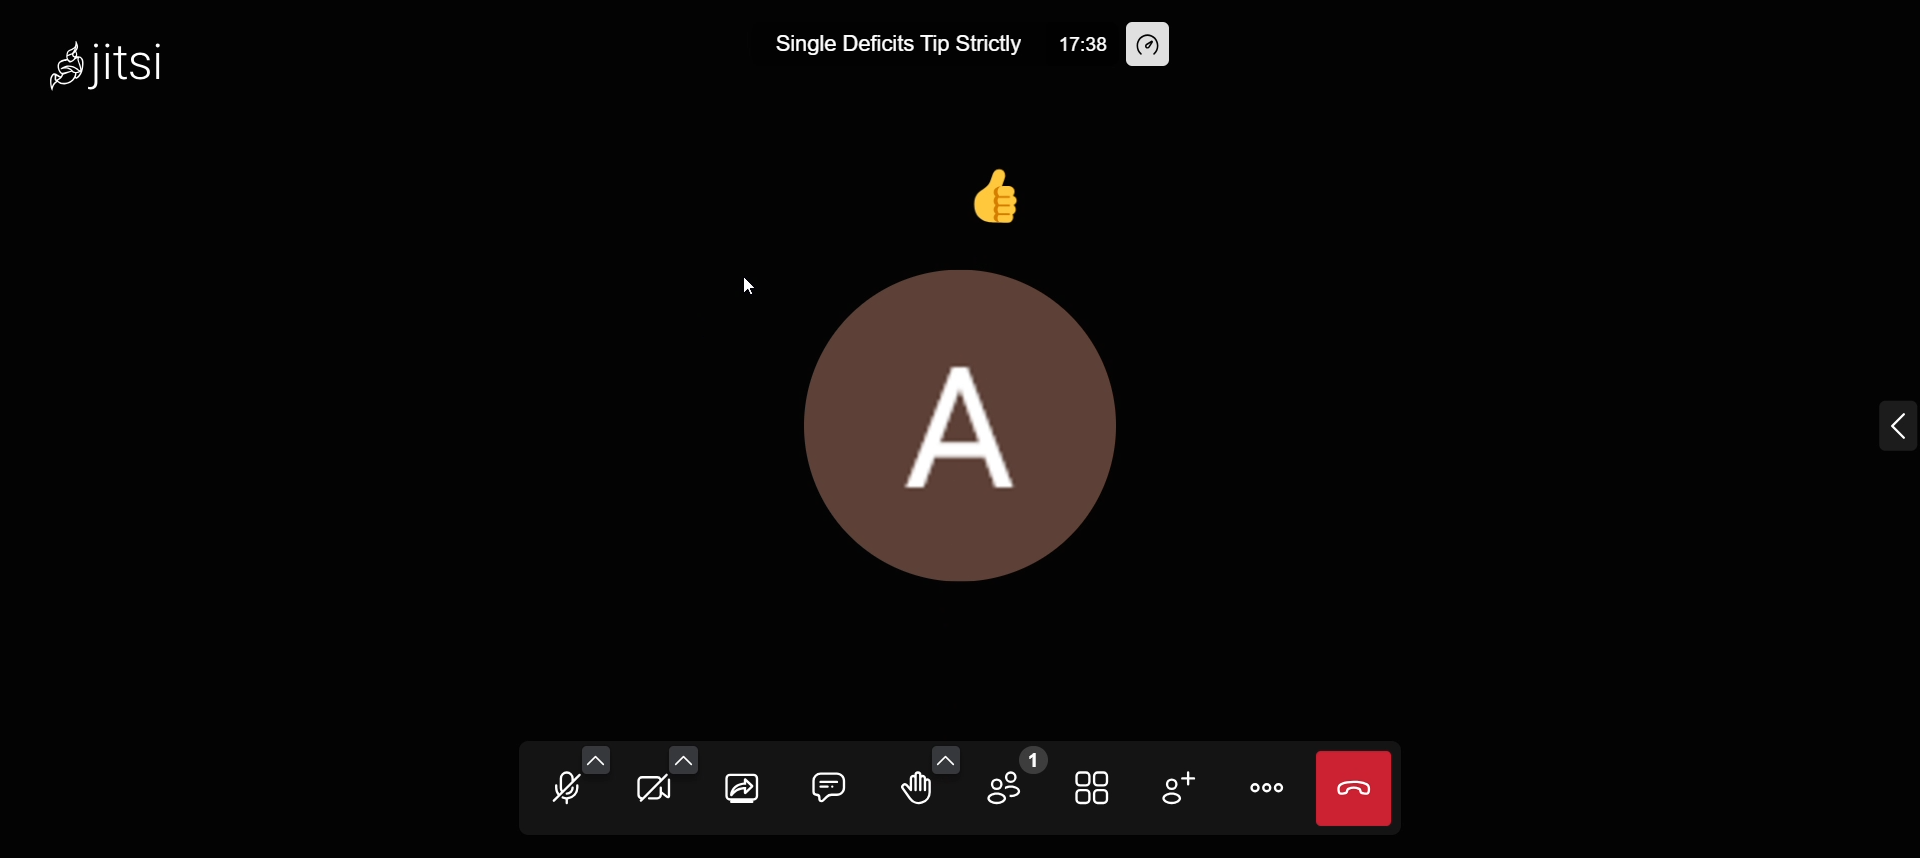 The height and width of the screenshot is (858, 1920). What do you see at coordinates (146, 65) in the screenshot?
I see `jitsi` at bounding box center [146, 65].